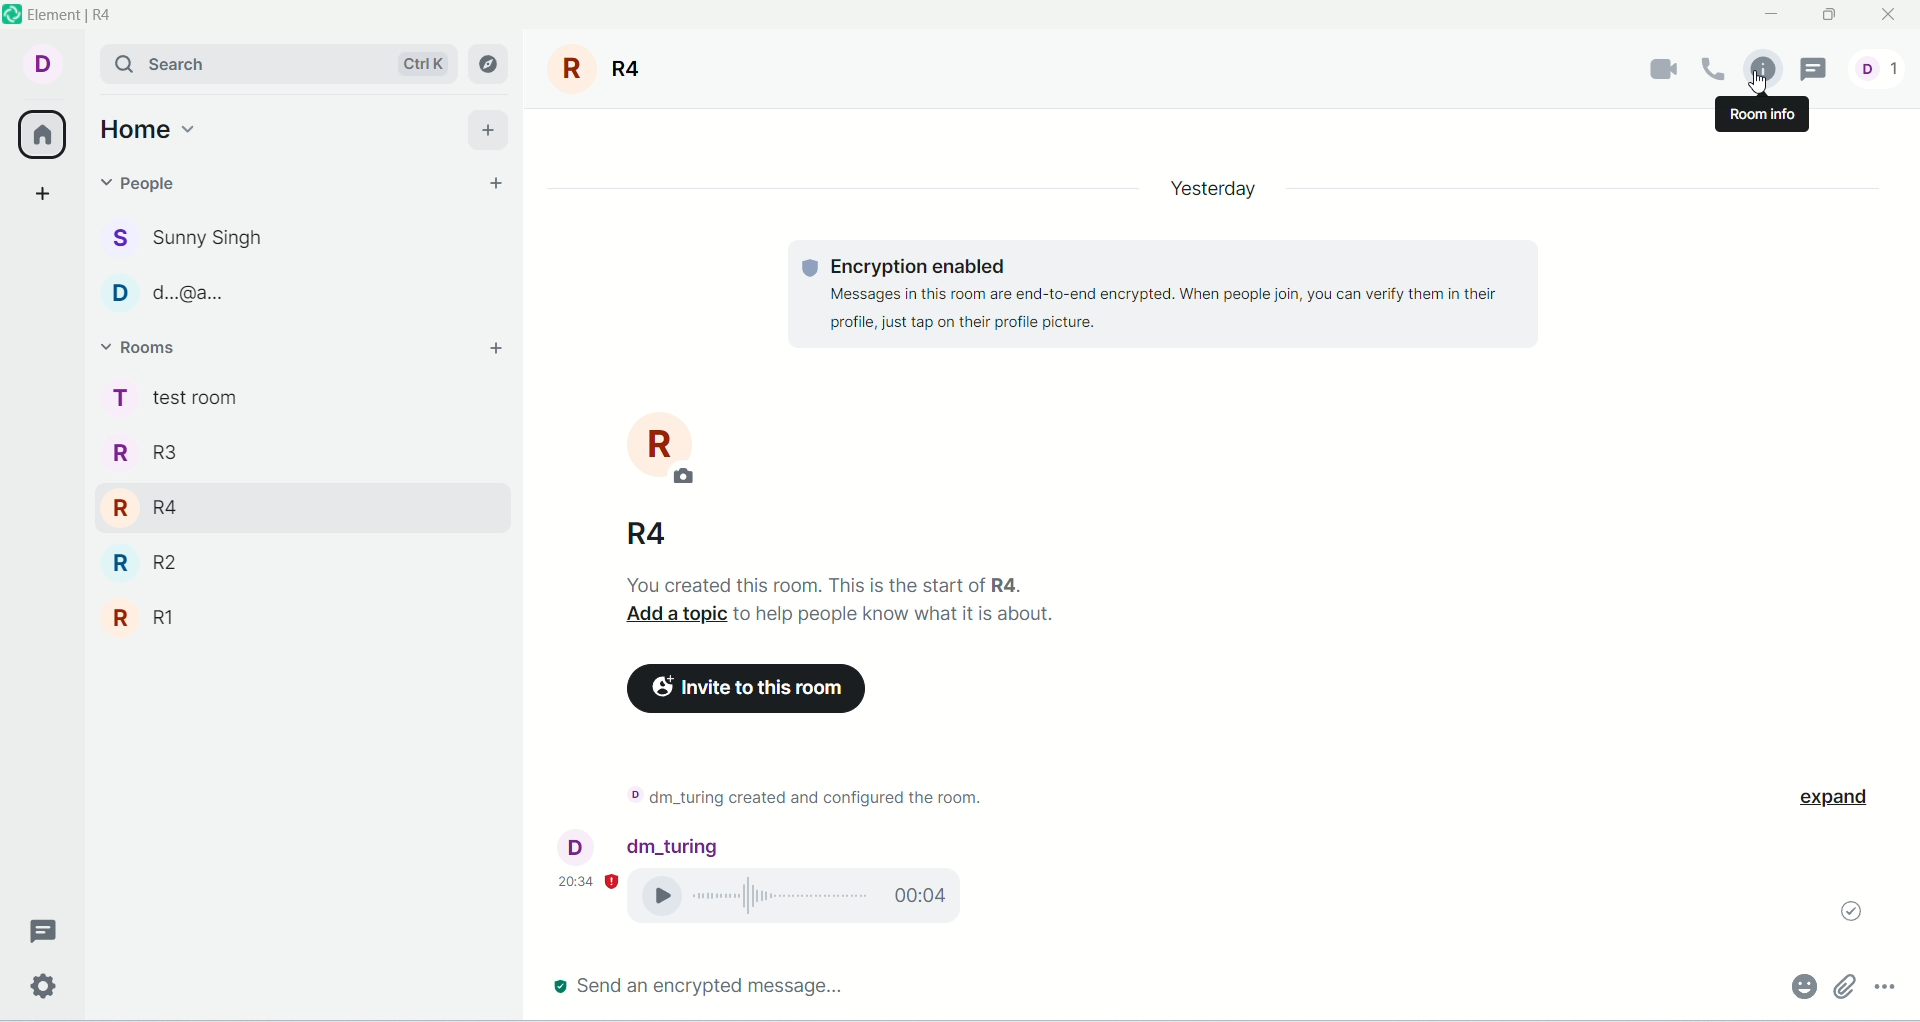 Image resolution: width=1920 pixels, height=1022 pixels. Describe the element at coordinates (47, 193) in the screenshot. I see `create a space` at that location.